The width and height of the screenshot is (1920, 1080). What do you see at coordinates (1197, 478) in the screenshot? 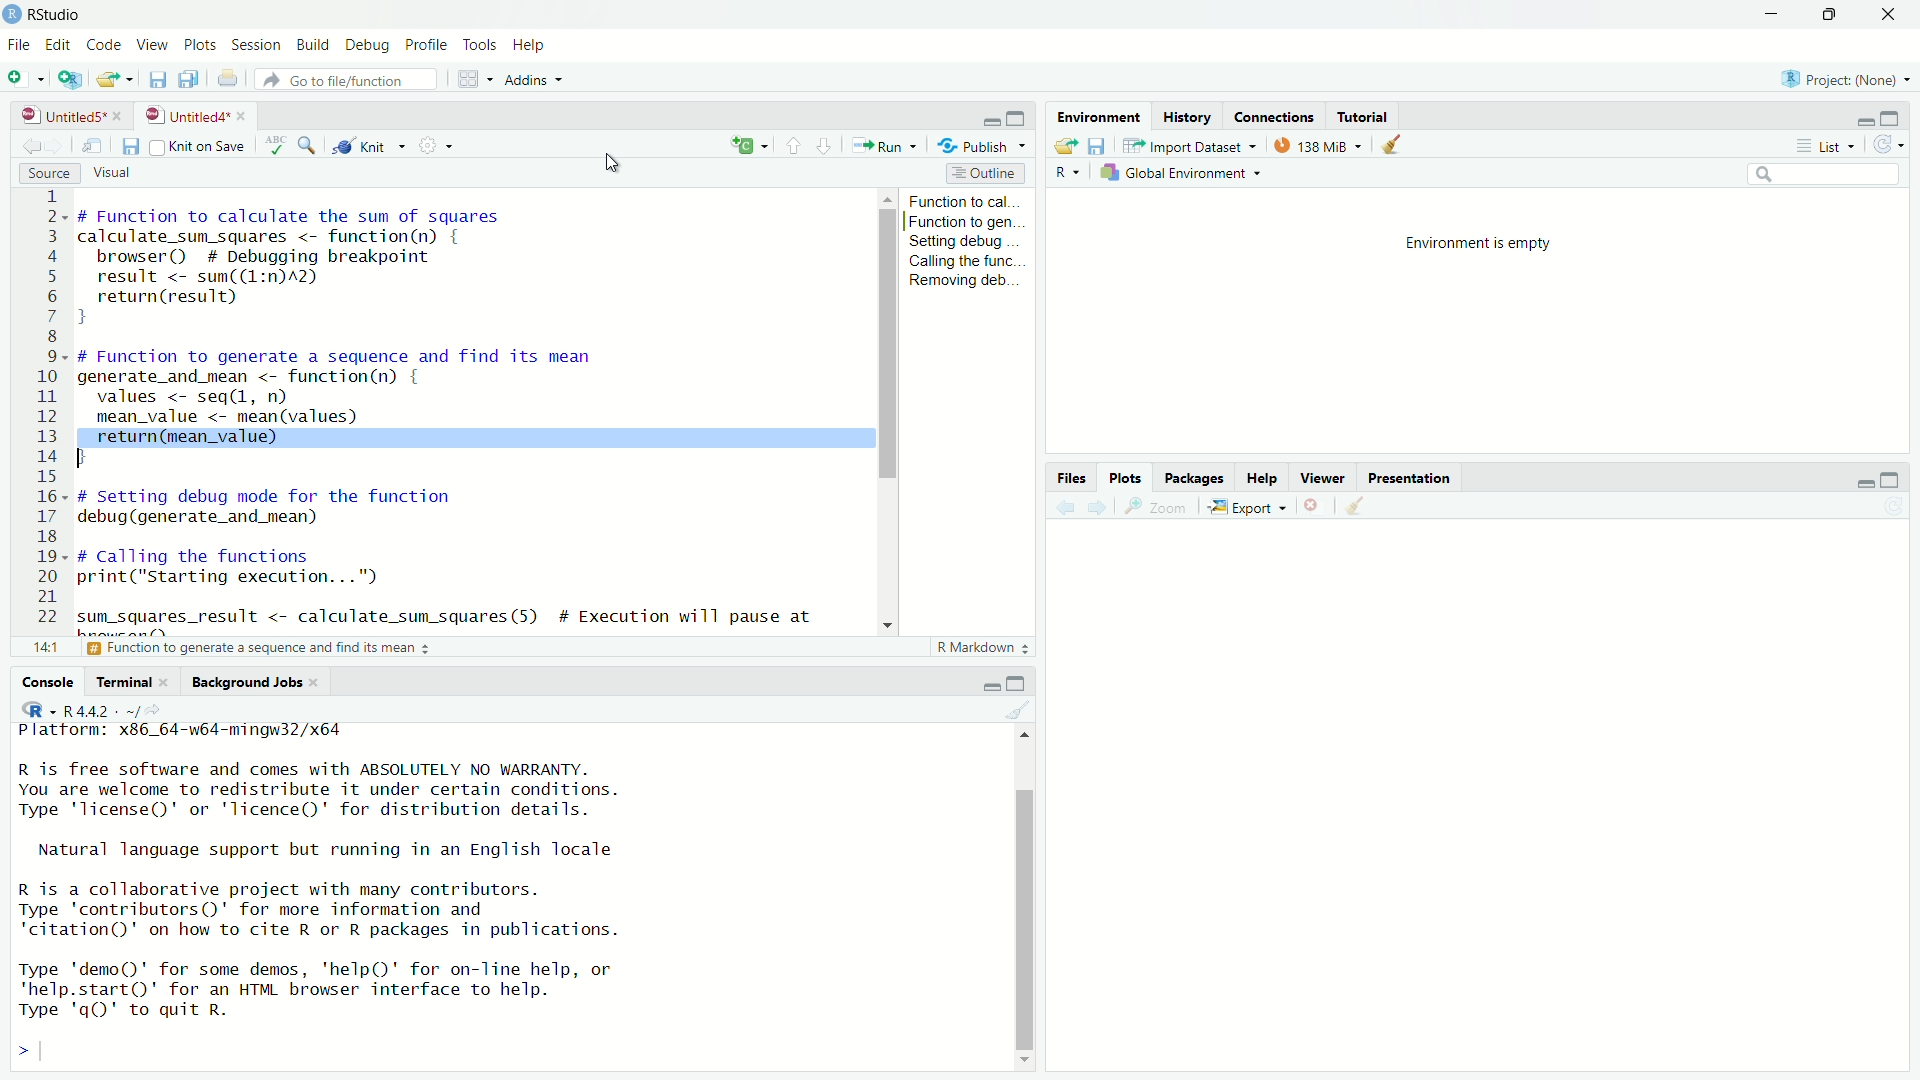
I see `packages` at bounding box center [1197, 478].